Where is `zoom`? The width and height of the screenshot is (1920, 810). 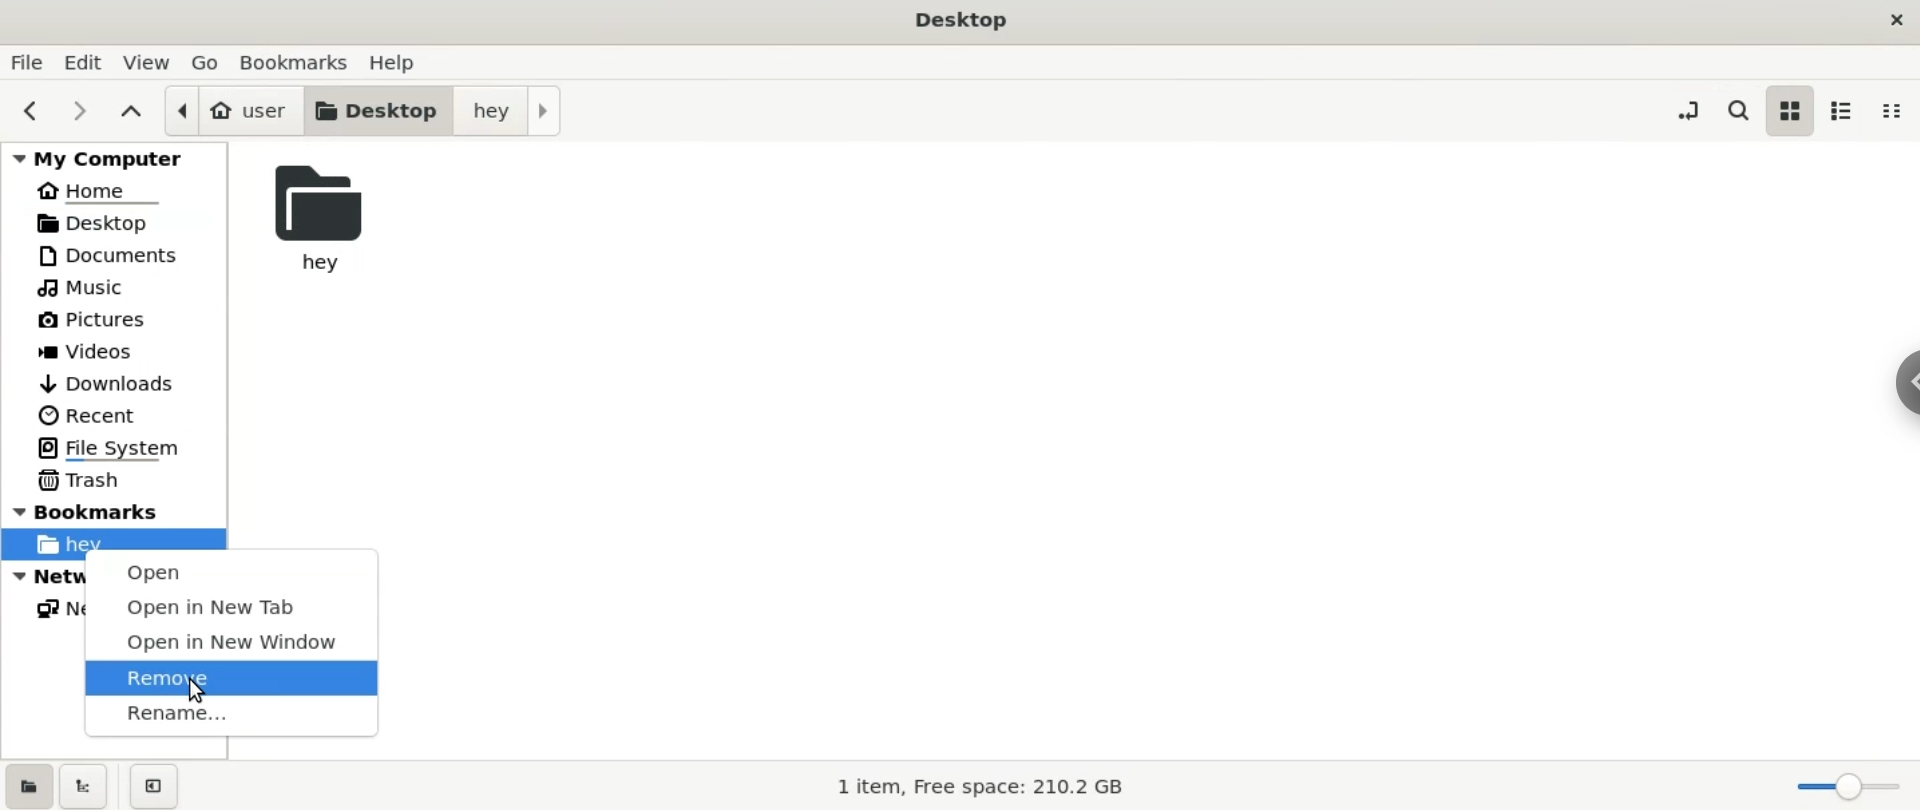
zoom is located at coordinates (1848, 785).